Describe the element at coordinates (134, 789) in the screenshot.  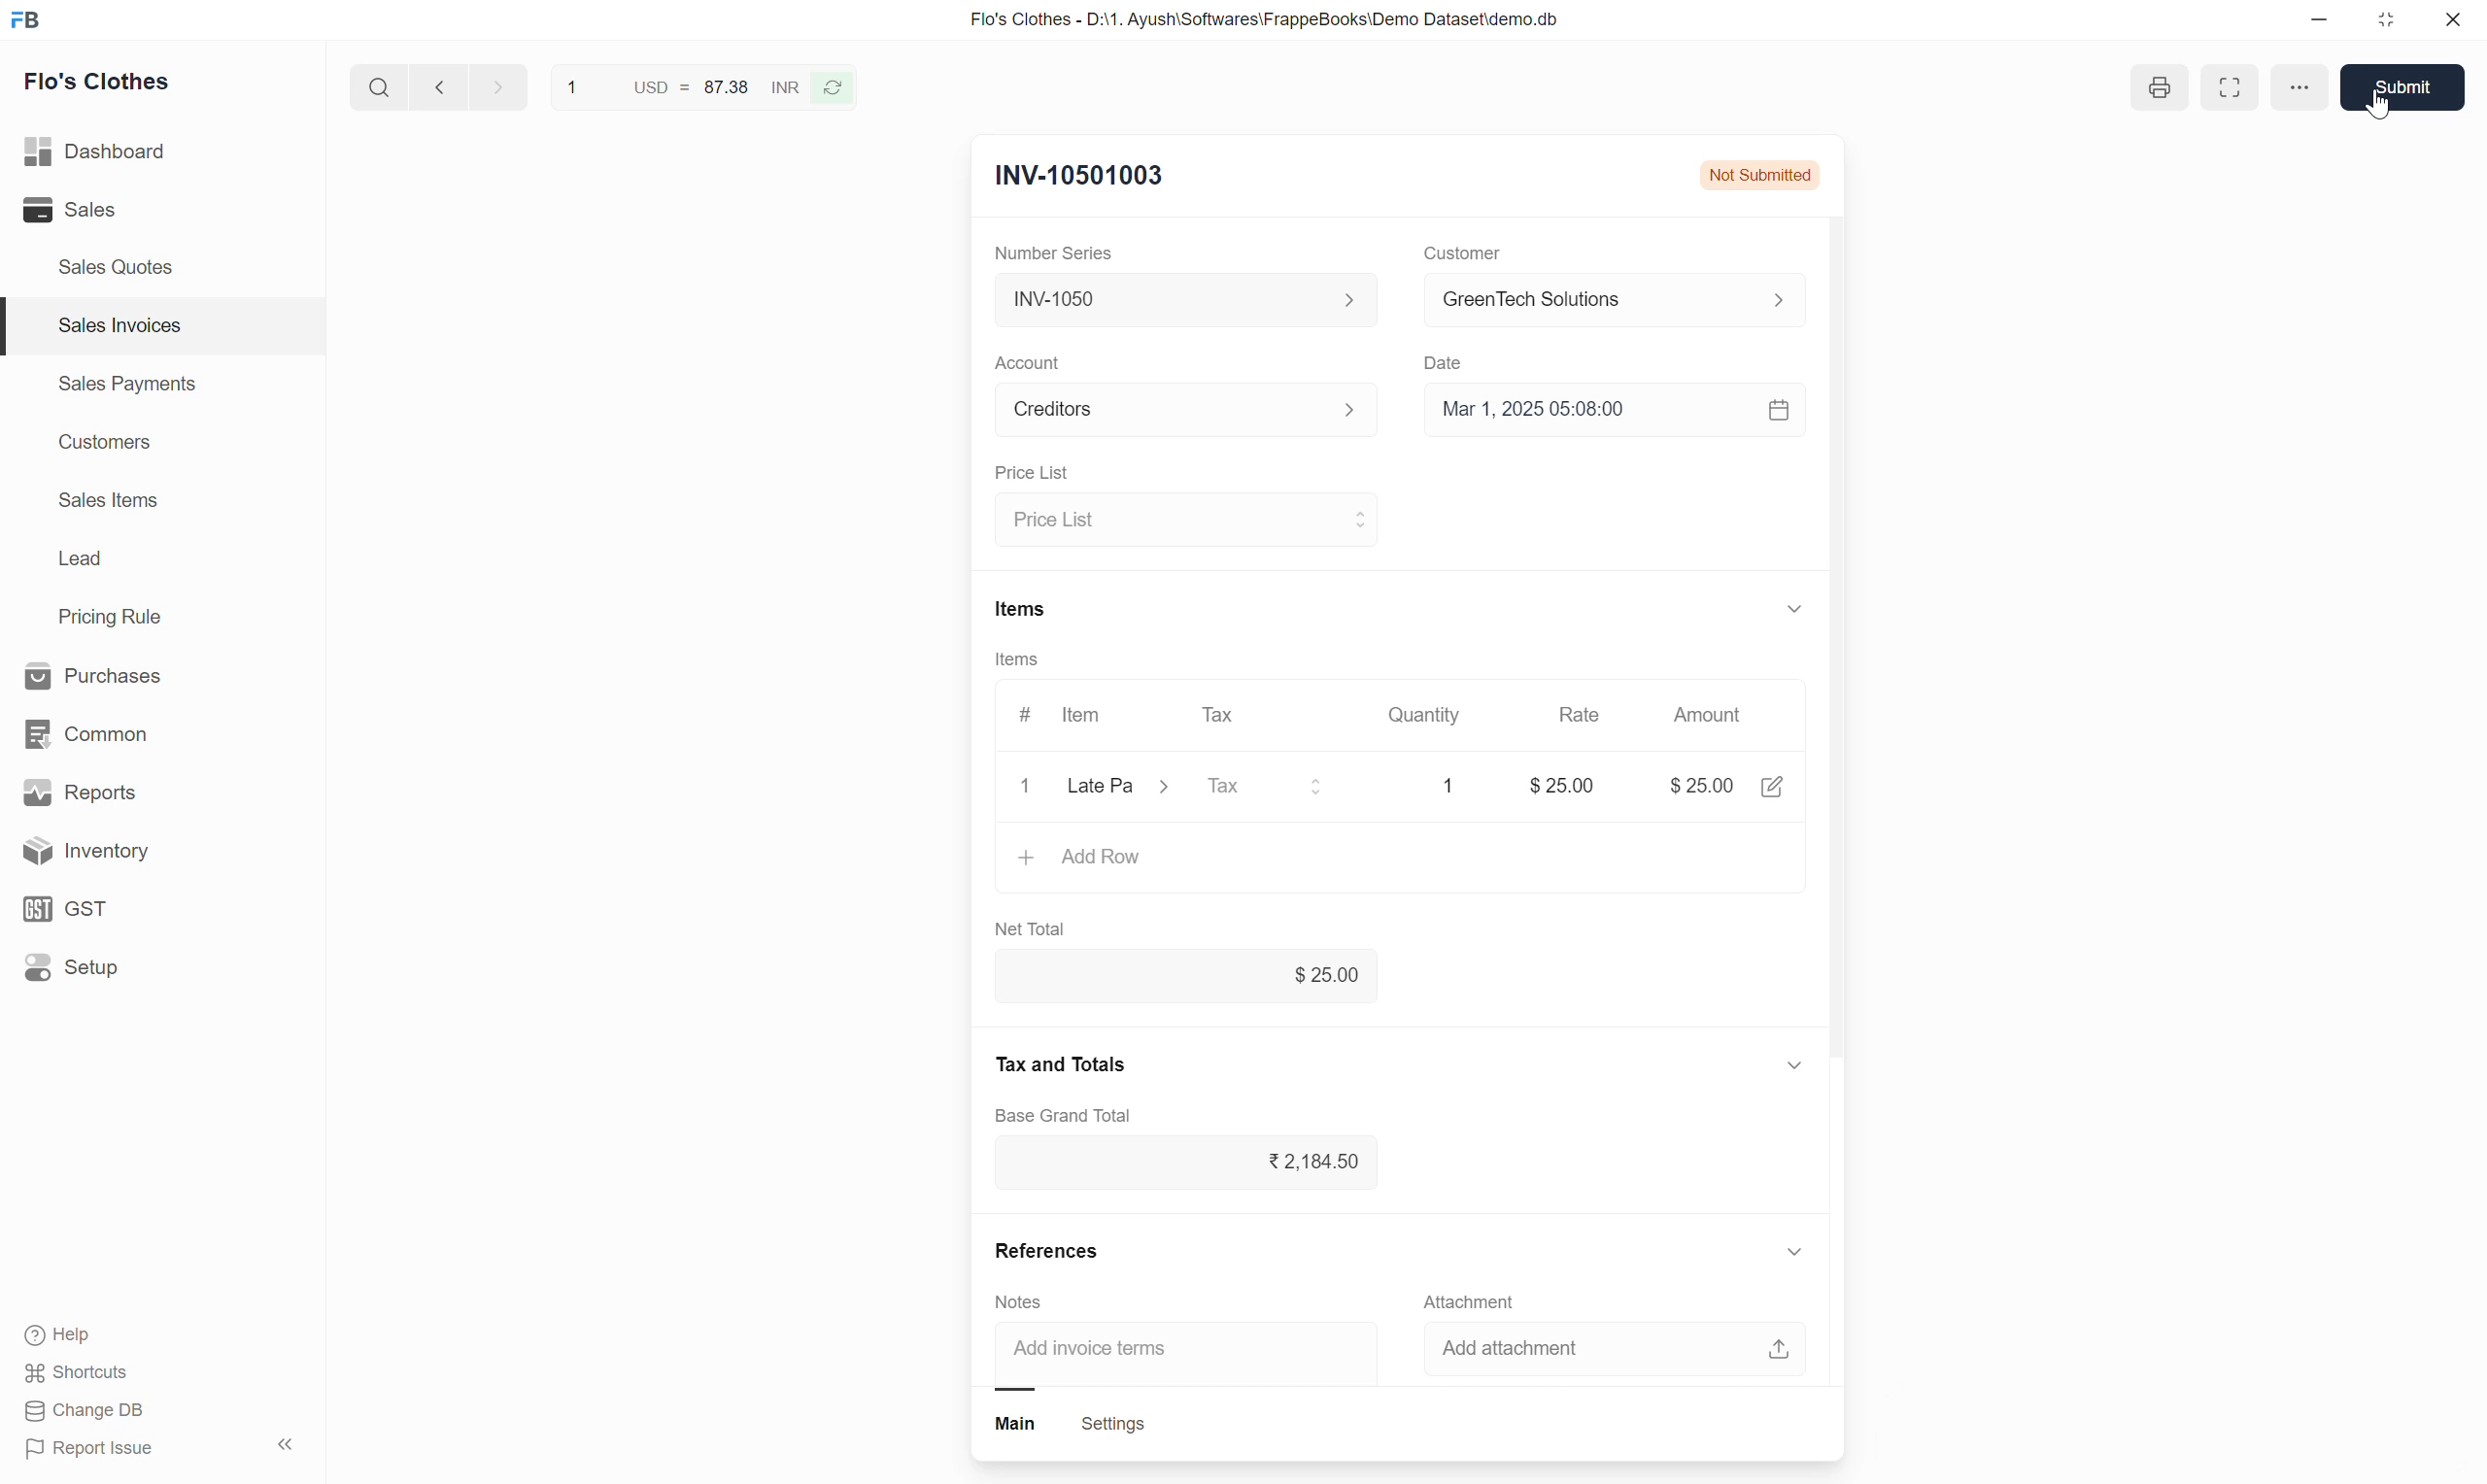
I see `Reports ` at that location.